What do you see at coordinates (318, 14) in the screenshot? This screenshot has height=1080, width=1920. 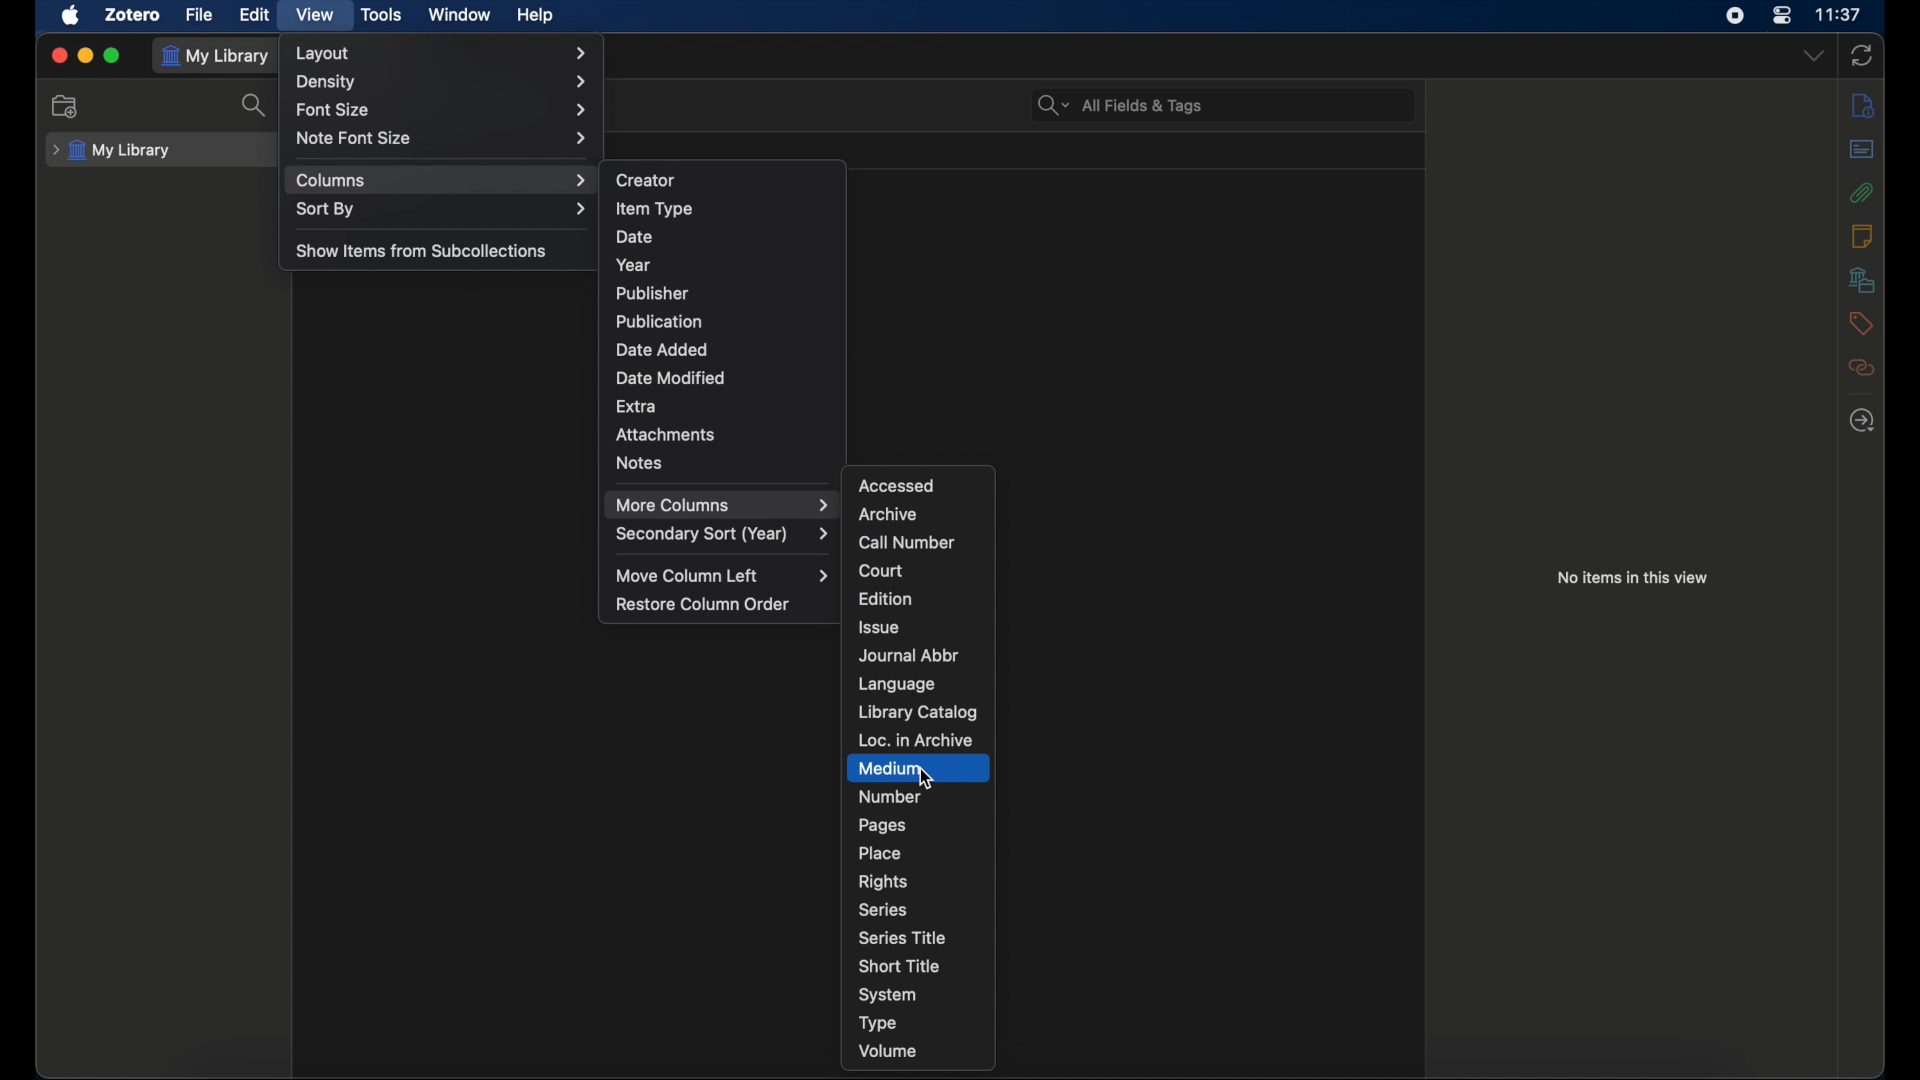 I see `view` at bounding box center [318, 14].